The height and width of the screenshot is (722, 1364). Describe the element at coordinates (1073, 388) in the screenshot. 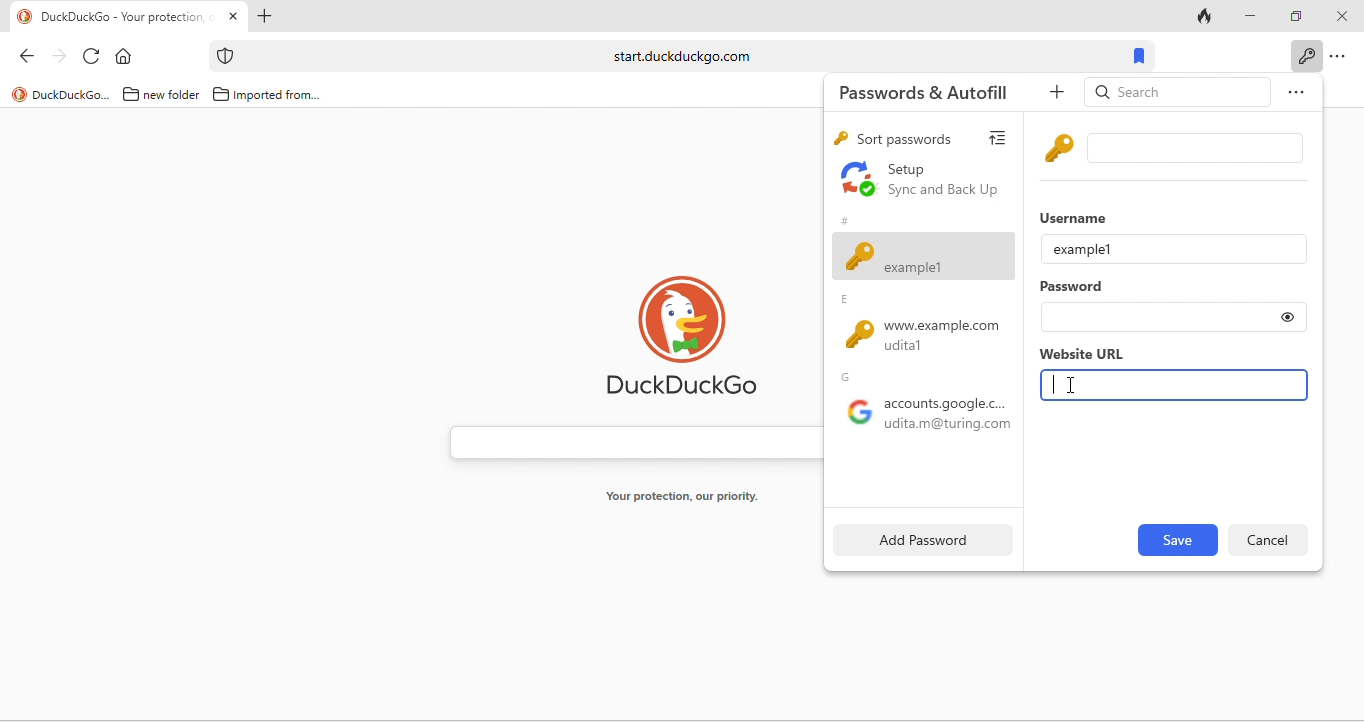

I see `cursor` at that location.